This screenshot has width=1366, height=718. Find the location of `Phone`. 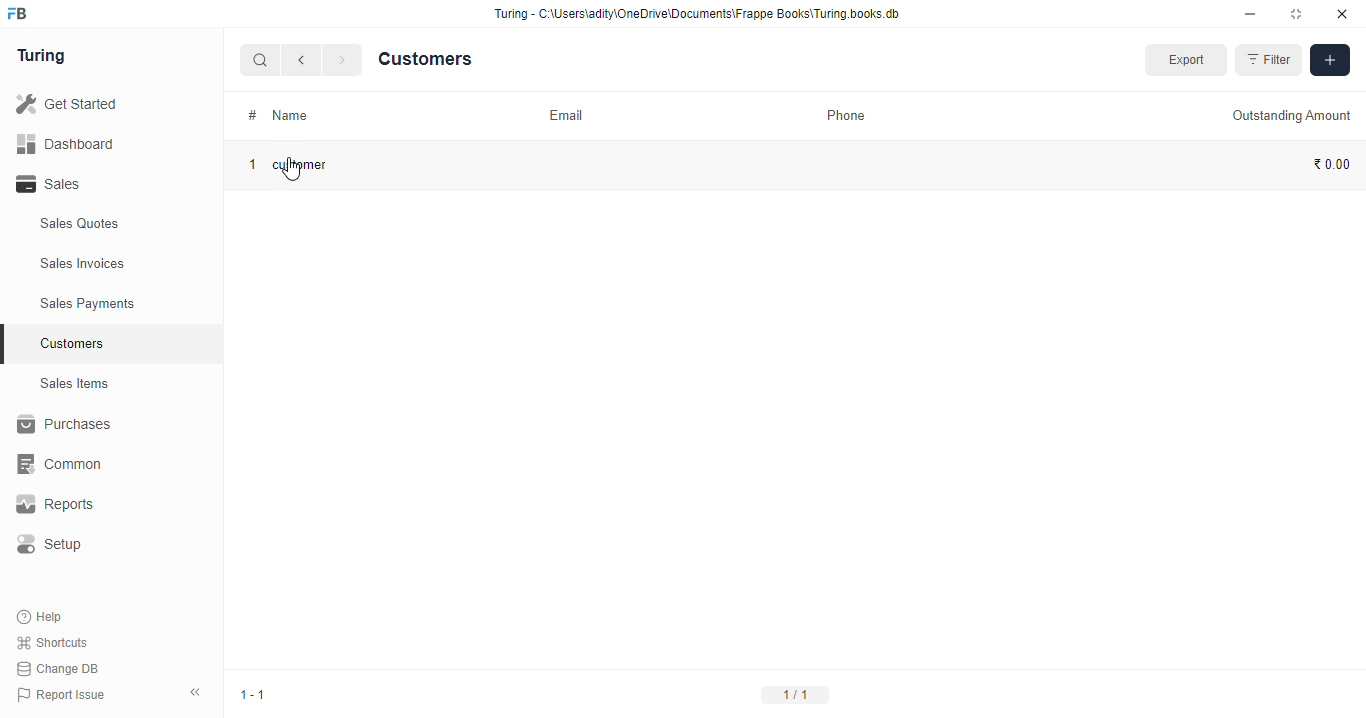

Phone is located at coordinates (849, 111).